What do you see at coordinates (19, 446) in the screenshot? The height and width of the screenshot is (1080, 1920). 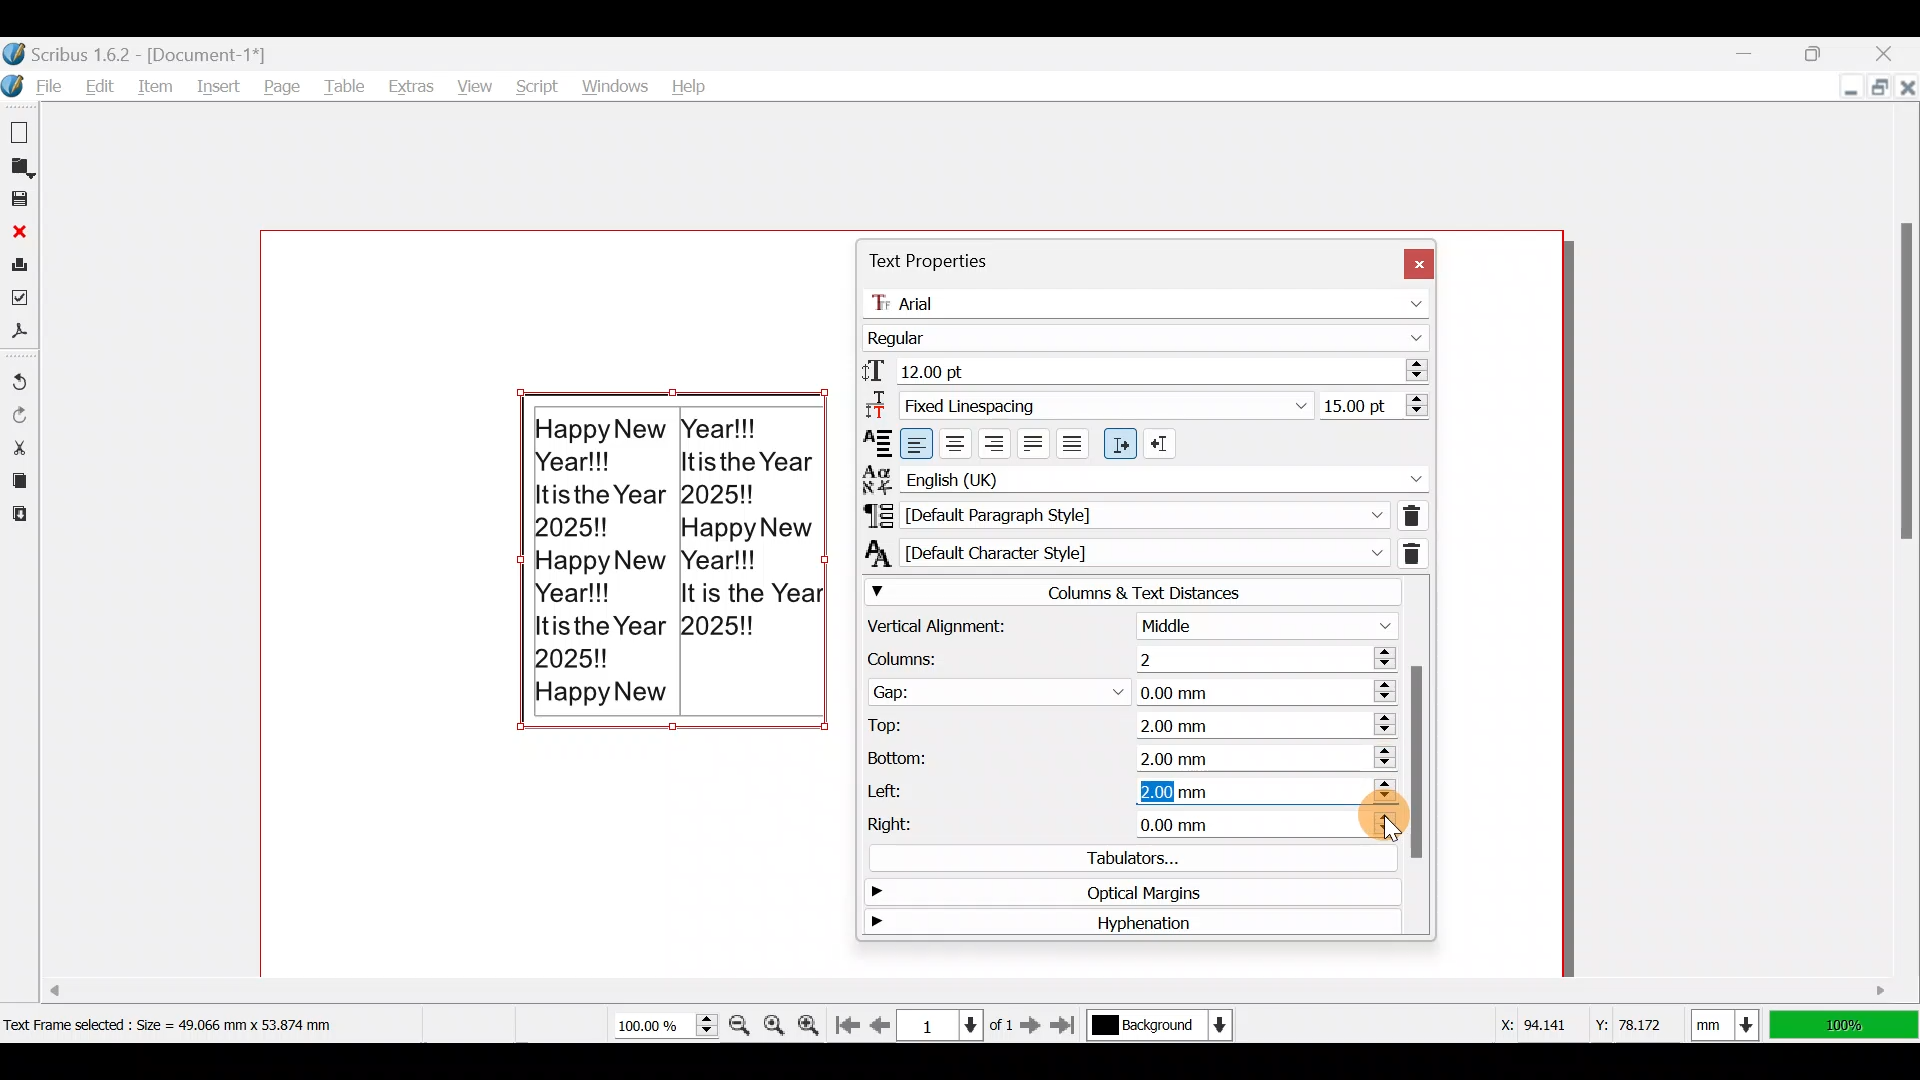 I see `Cut` at bounding box center [19, 446].